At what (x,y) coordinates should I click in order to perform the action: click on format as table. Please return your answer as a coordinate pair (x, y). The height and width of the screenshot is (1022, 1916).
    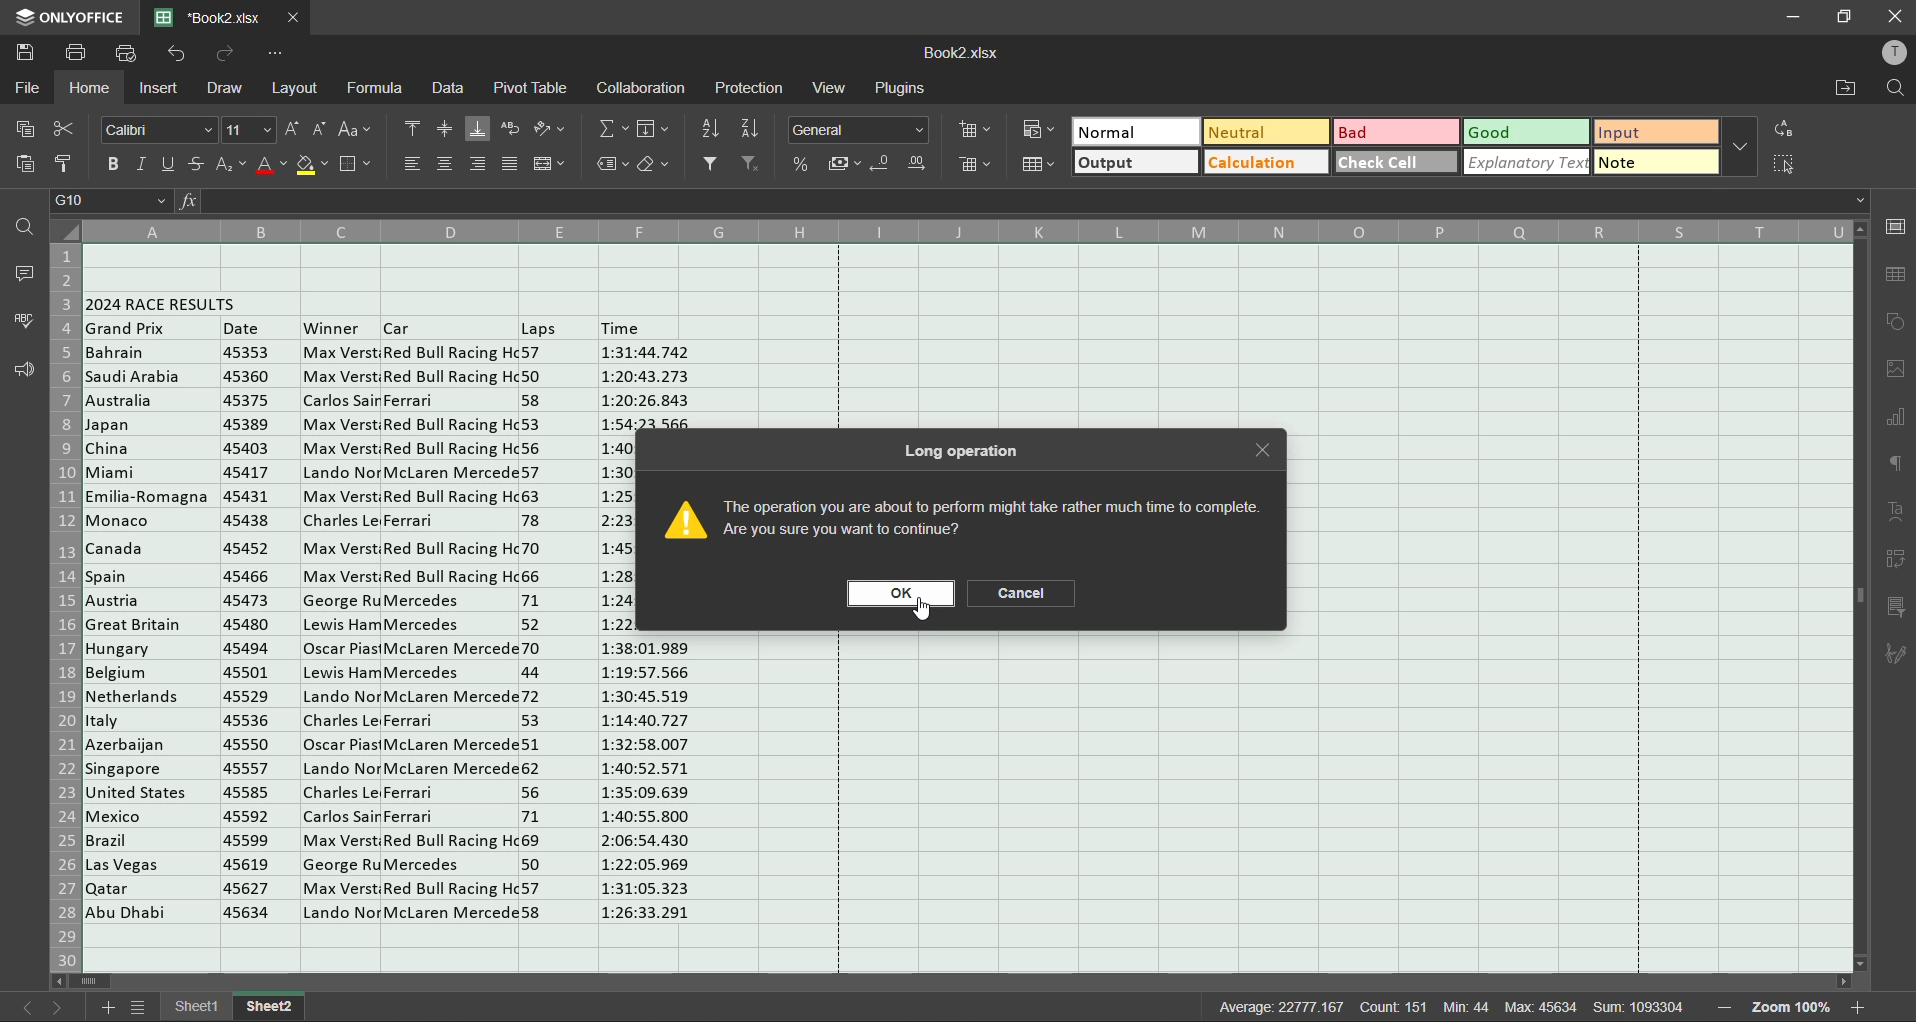
    Looking at the image, I should click on (1043, 166).